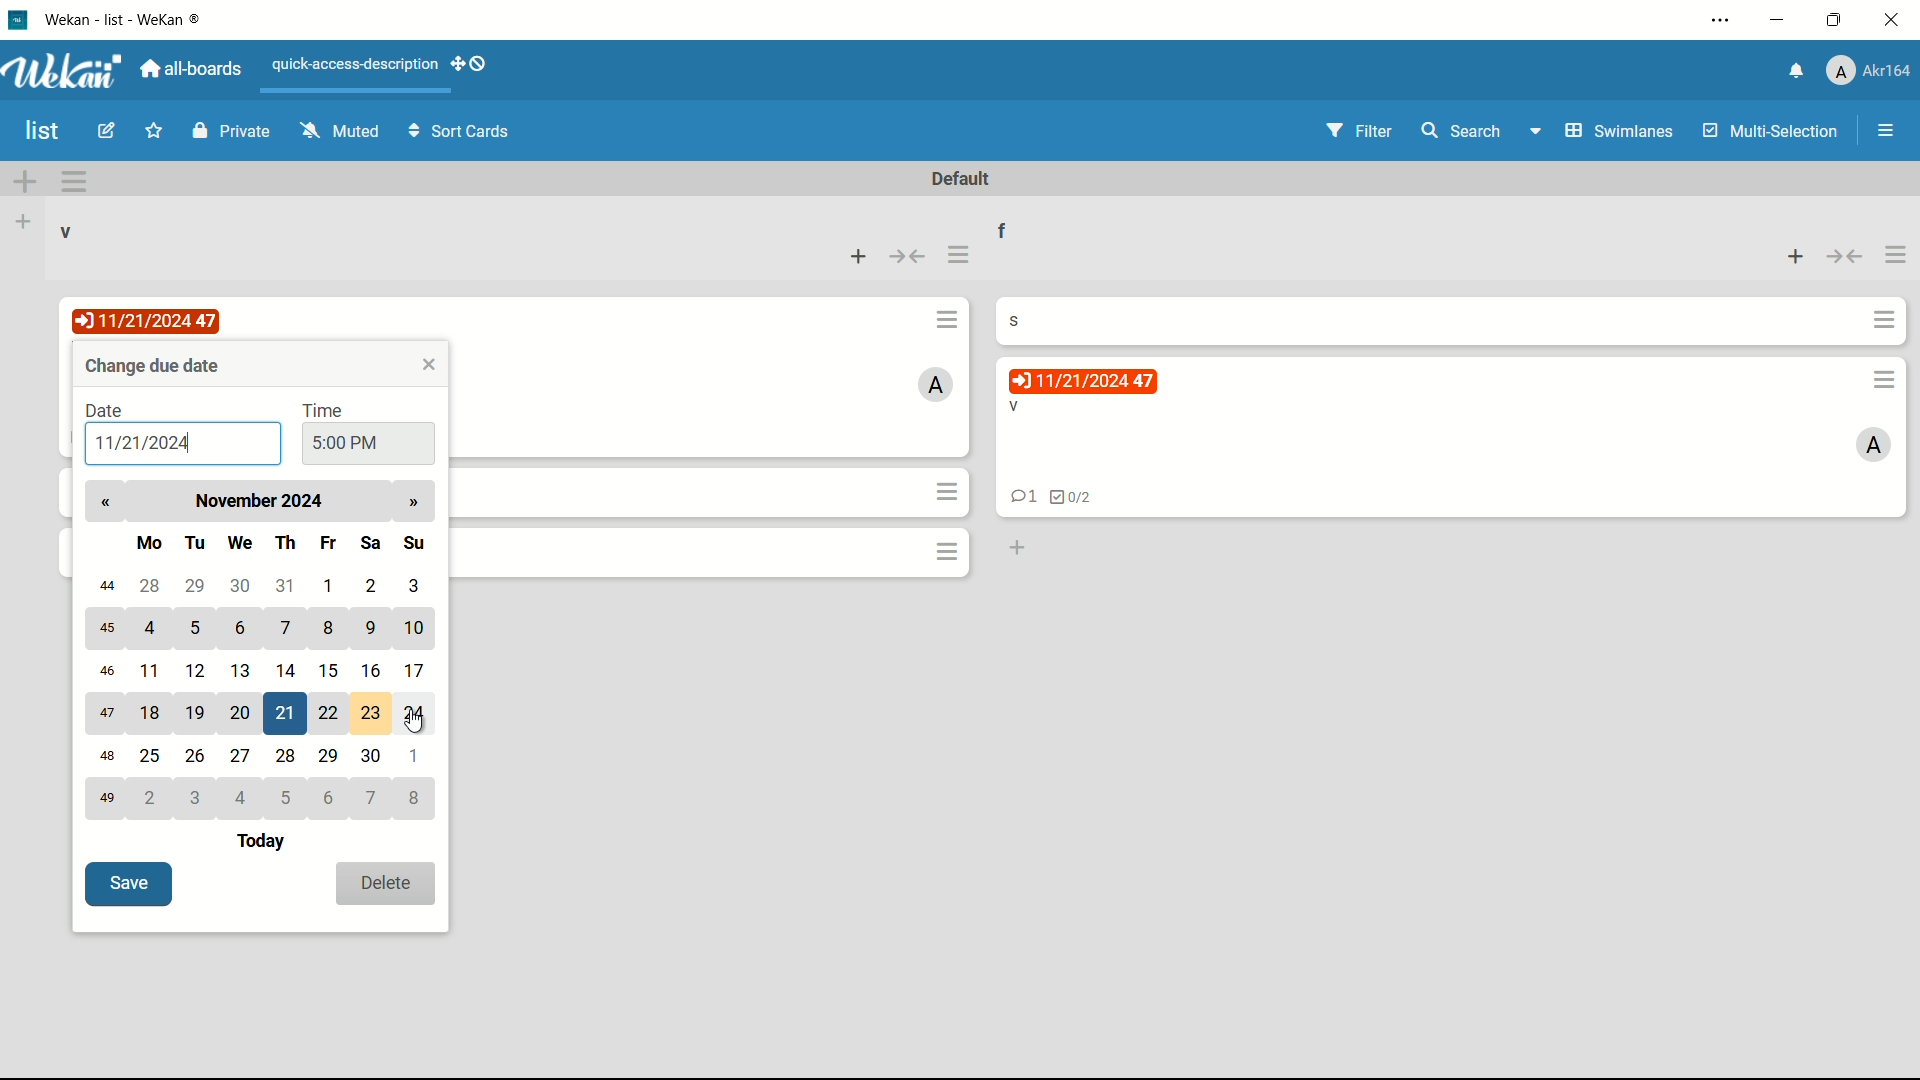  What do you see at coordinates (386, 884) in the screenshot?
I see `delete` at bounding box center [386, 884].